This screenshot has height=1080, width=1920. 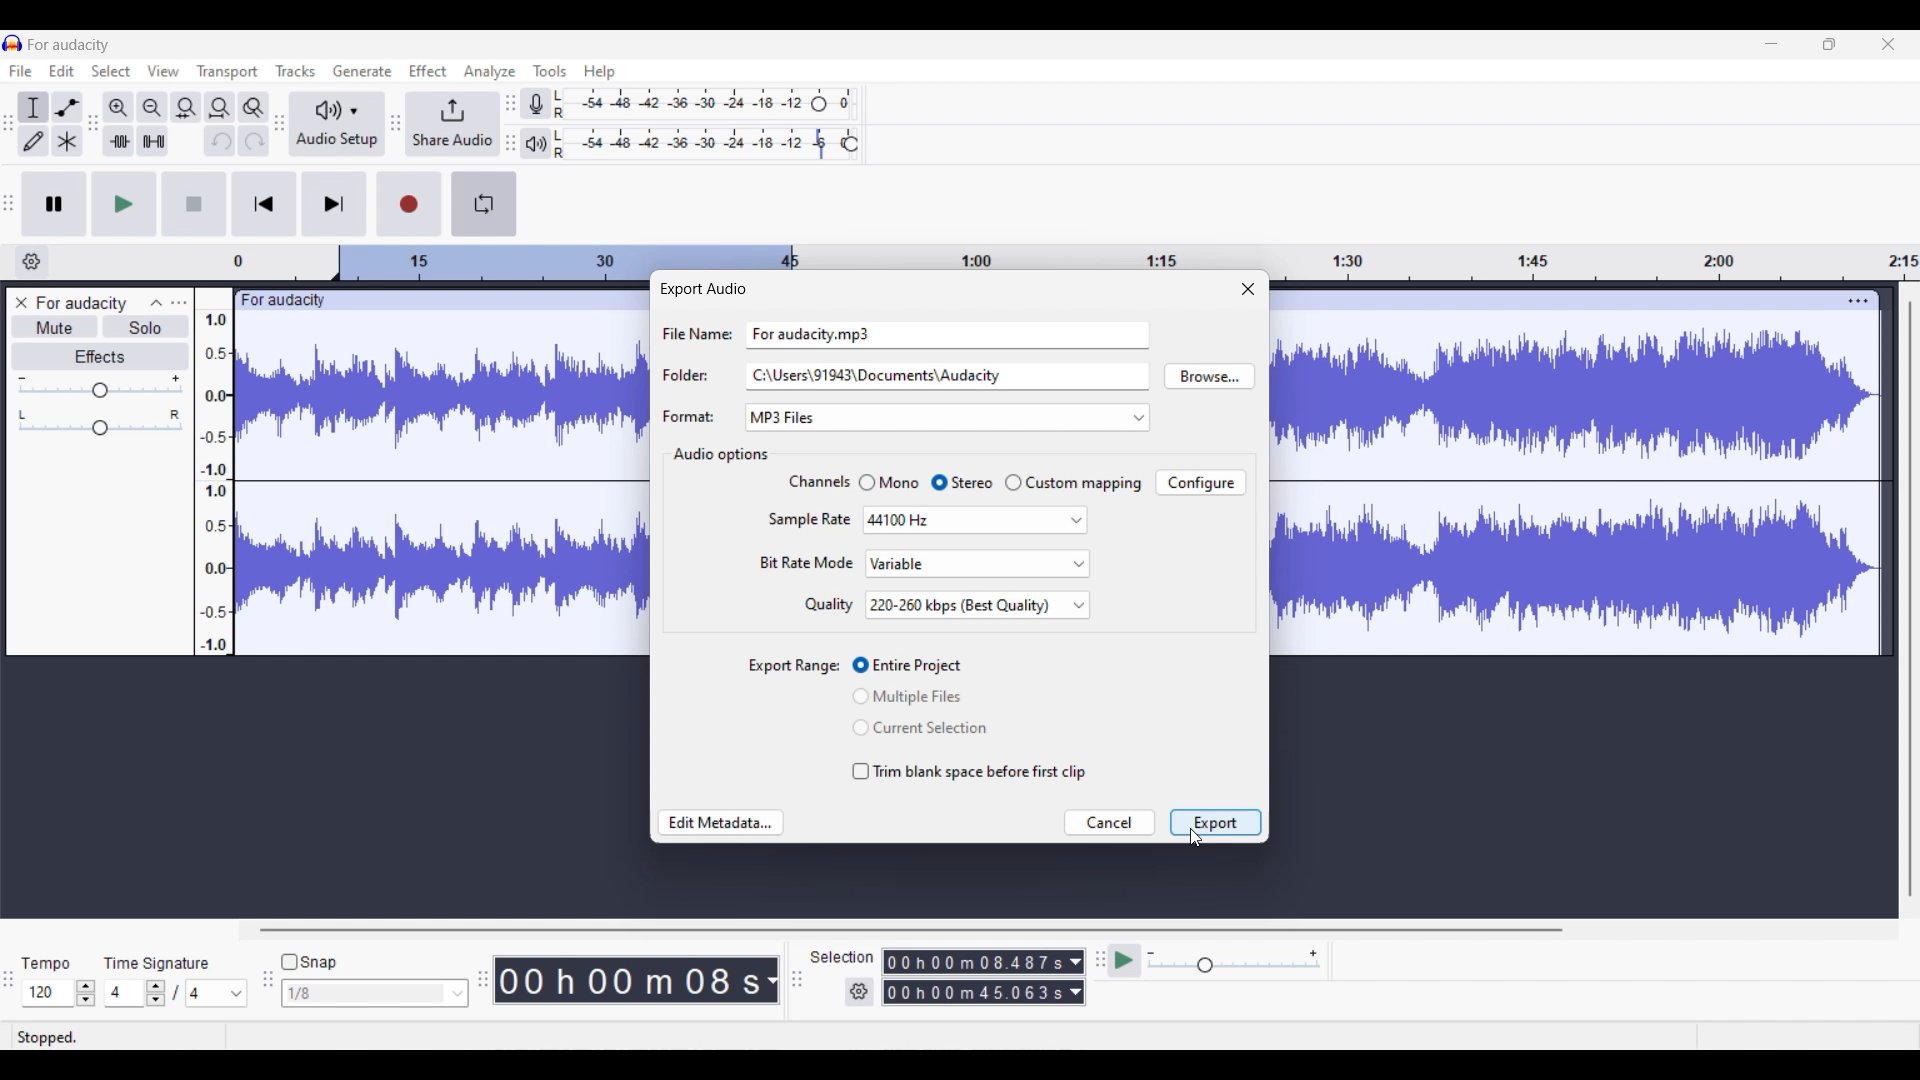 What do you see at coordinates (1111, 822) in the screenshot?
I see `Cancel` at bounding box center [1111, 822].